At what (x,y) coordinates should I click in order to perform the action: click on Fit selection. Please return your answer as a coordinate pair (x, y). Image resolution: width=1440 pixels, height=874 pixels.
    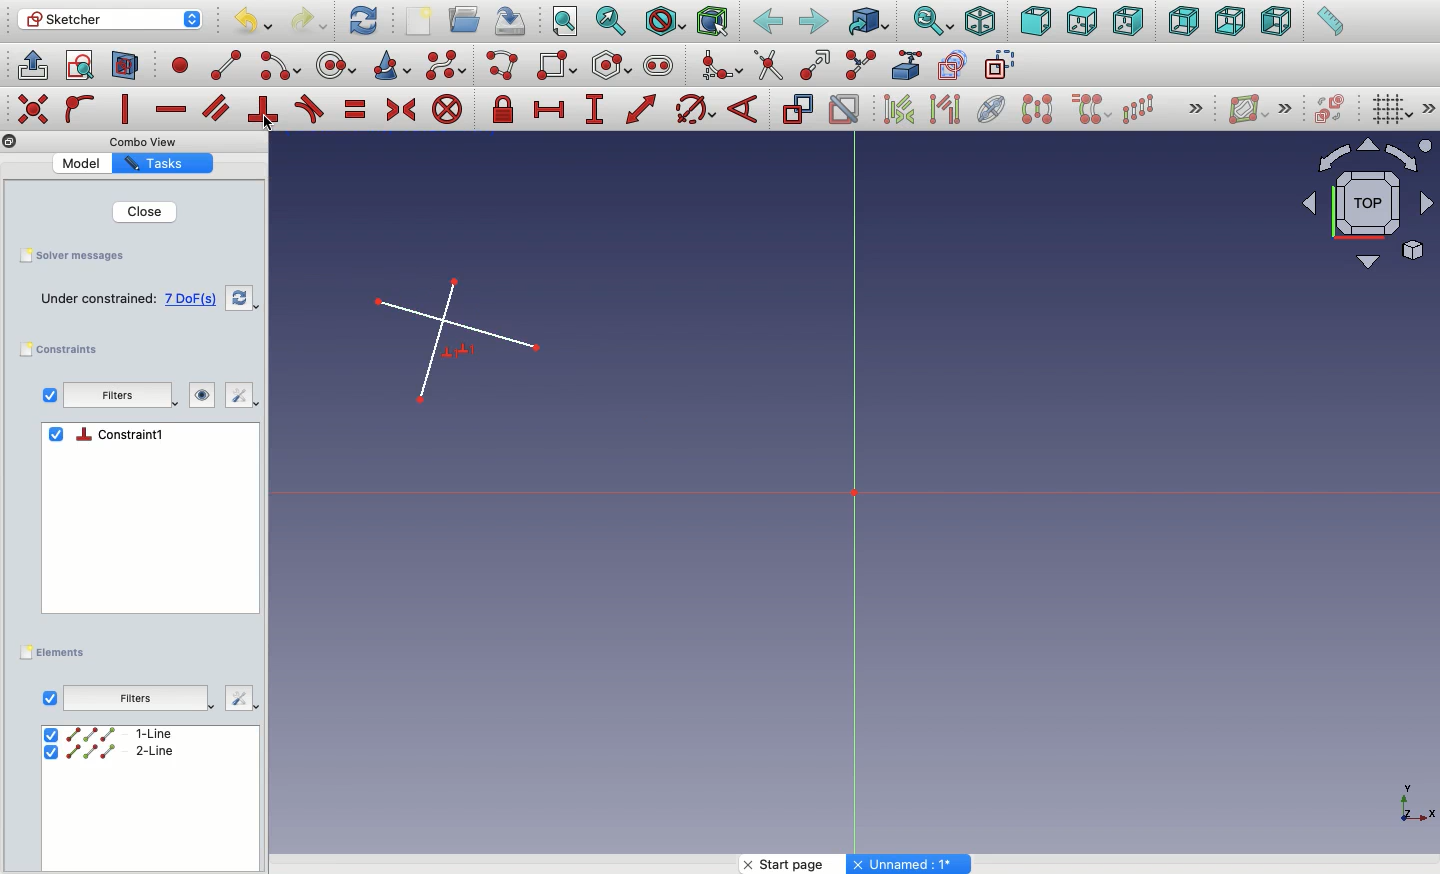
    Looking at the image, I should click on (613, 20).